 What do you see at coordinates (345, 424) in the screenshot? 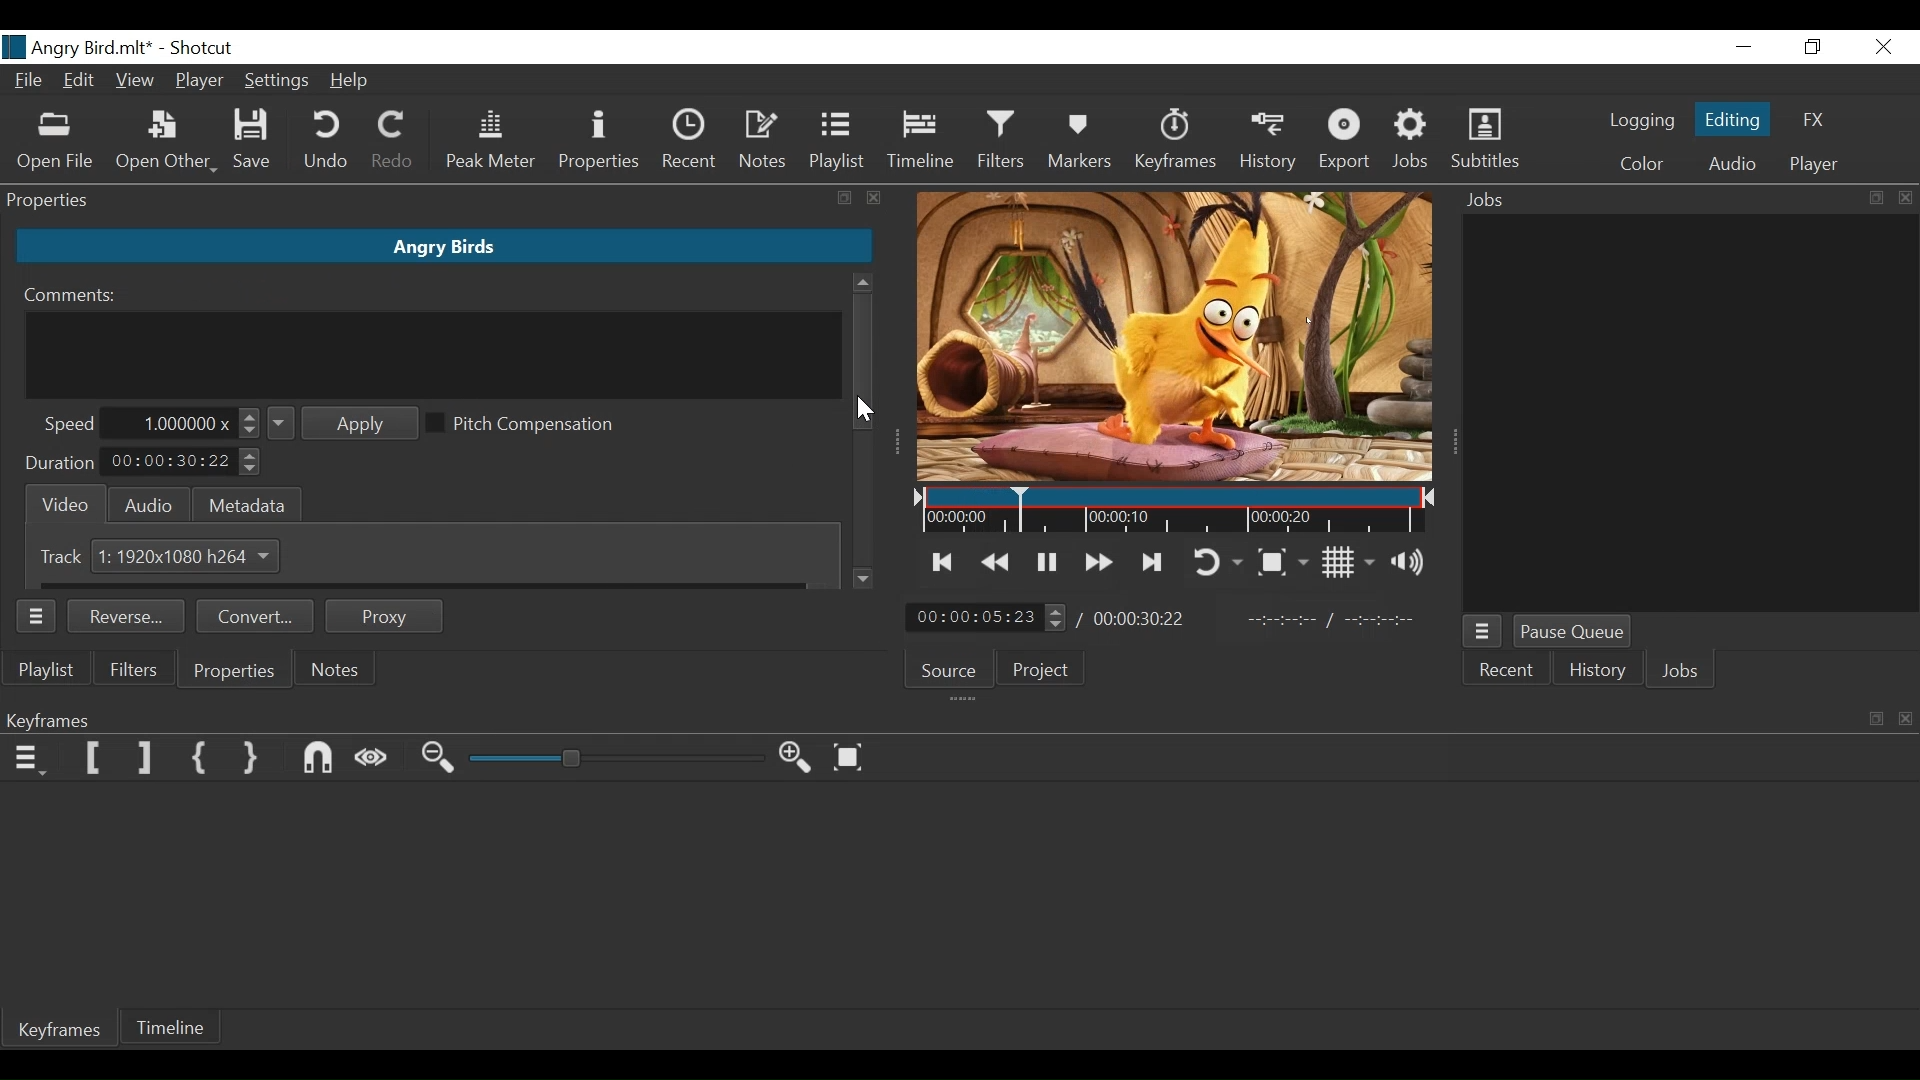
I see `Apply` at bounding box center [345, 424].